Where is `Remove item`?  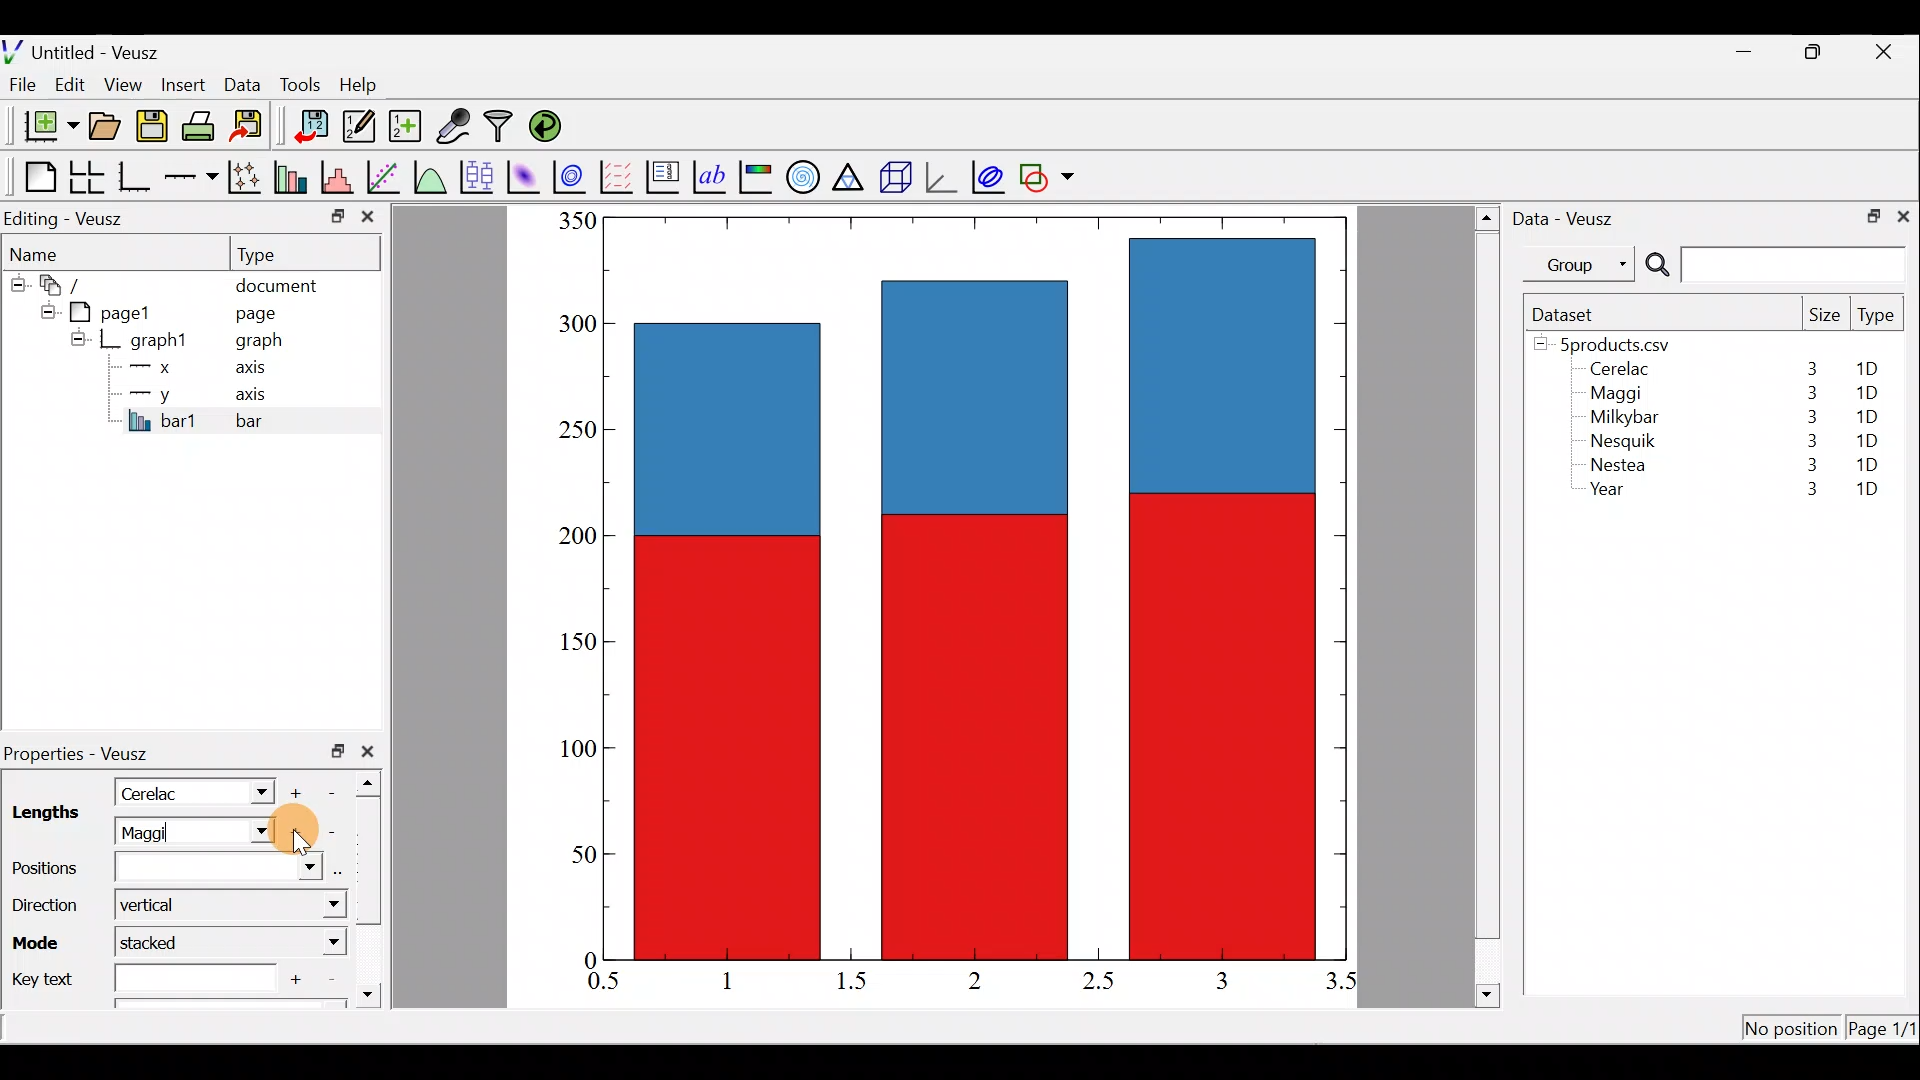 Remove item is located at coordinates (338, 791).